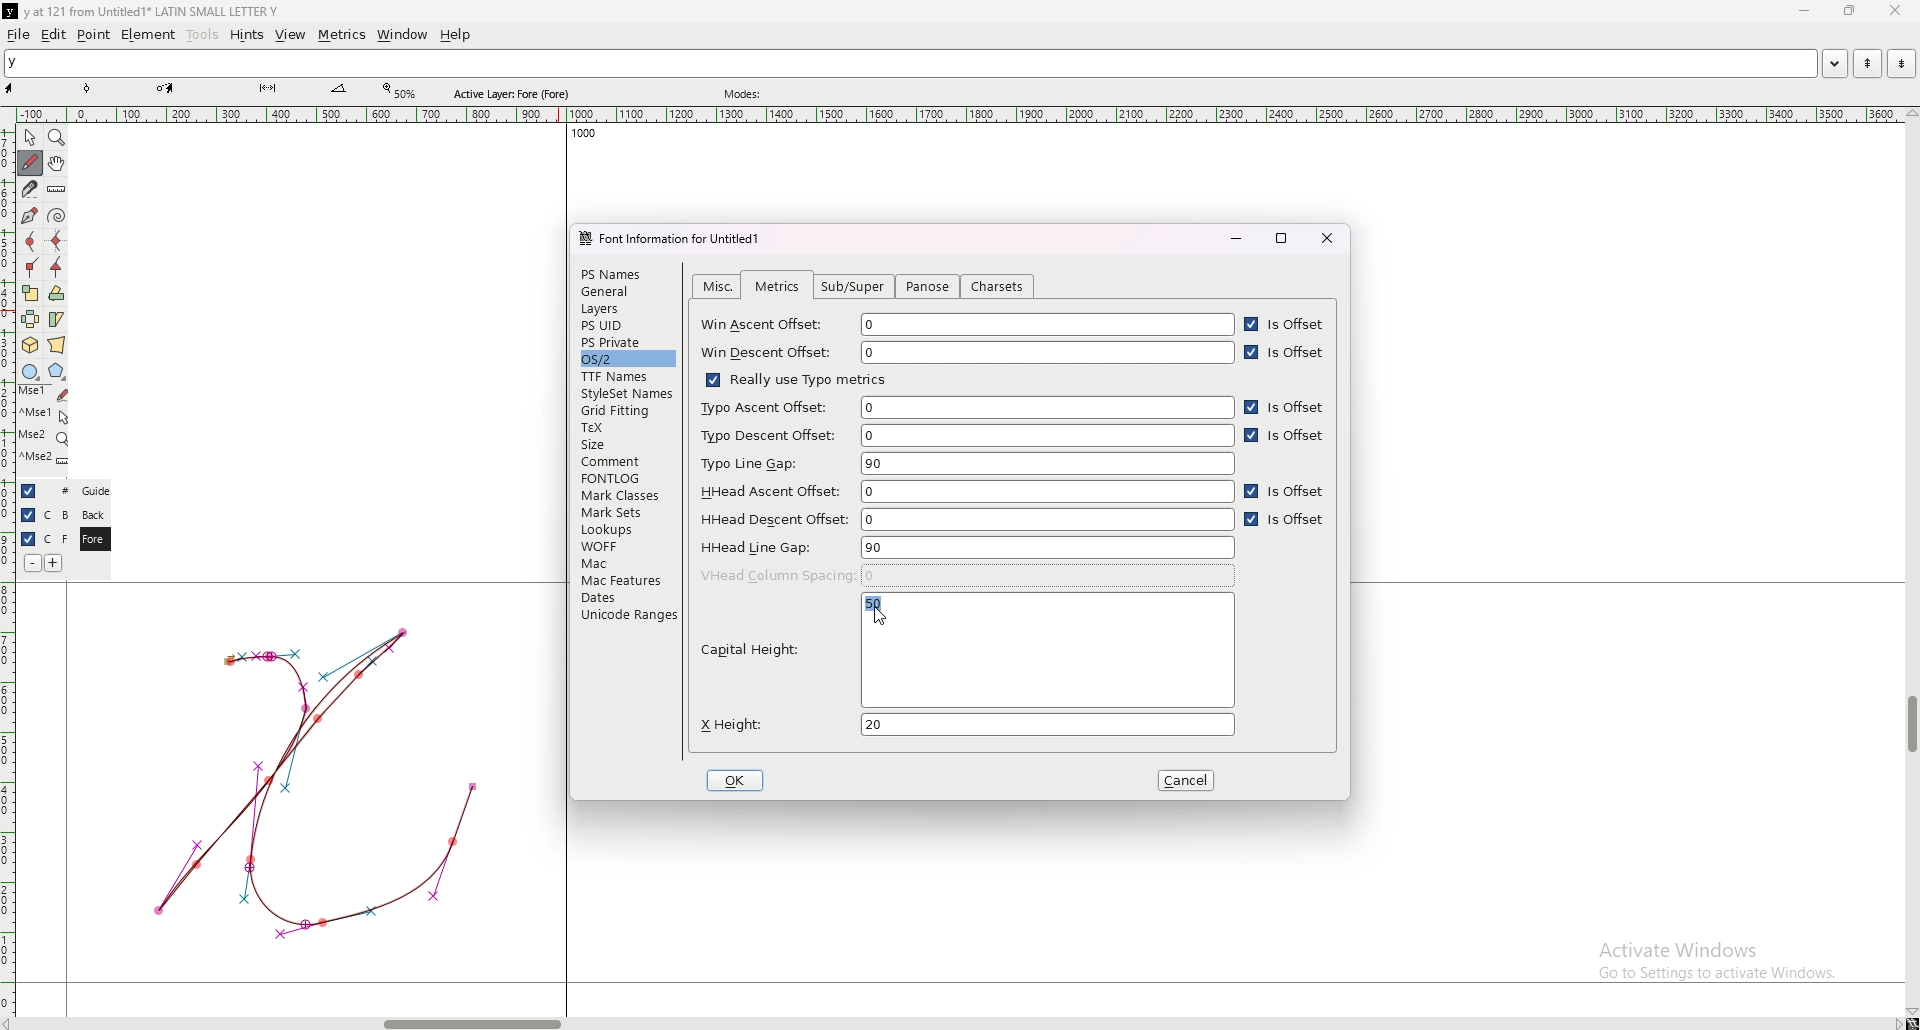 The image size is (1920, 1030). Describe the element at coordinates (1848, 11) in the screenshot. I see `resize` at that location.